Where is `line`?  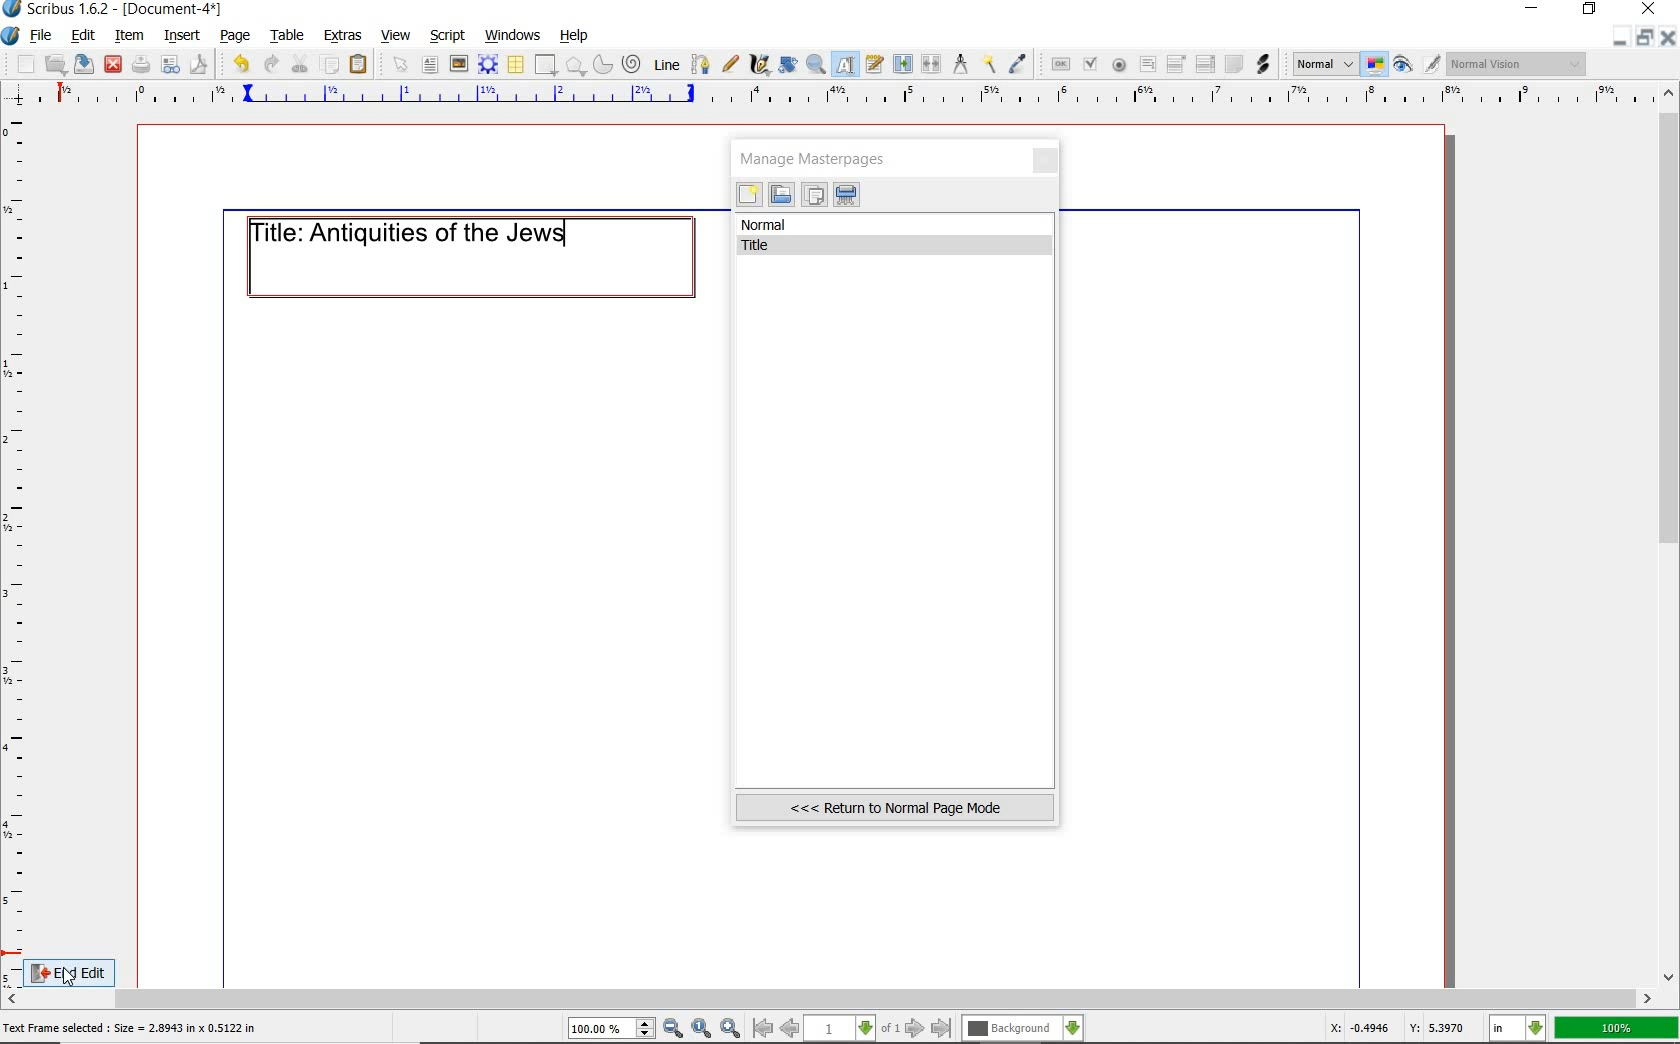 line is located at coordinates (665, 64).